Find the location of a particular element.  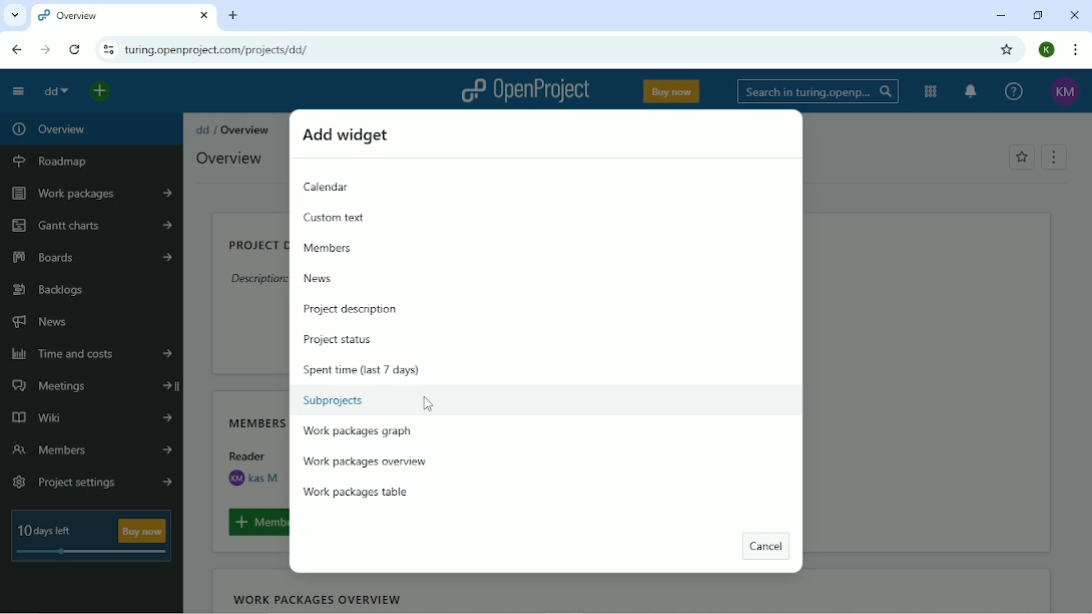

Calendar is located at coordinates (330, 186).